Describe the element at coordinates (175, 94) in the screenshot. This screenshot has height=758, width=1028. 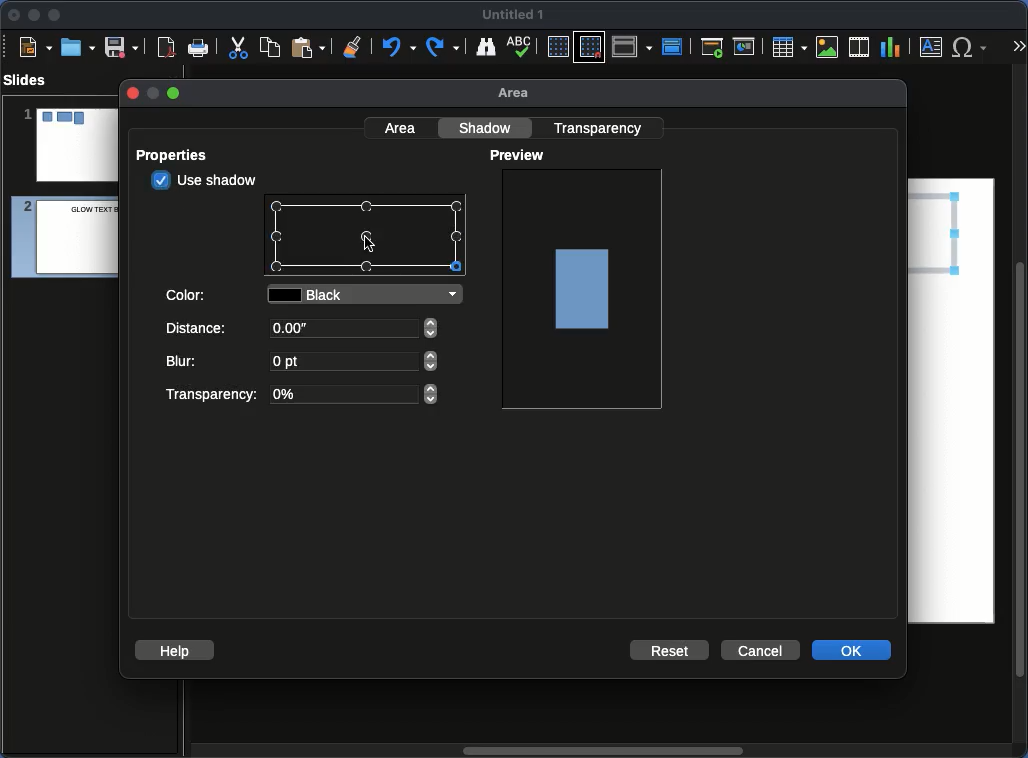
I see `maximize` at that location.